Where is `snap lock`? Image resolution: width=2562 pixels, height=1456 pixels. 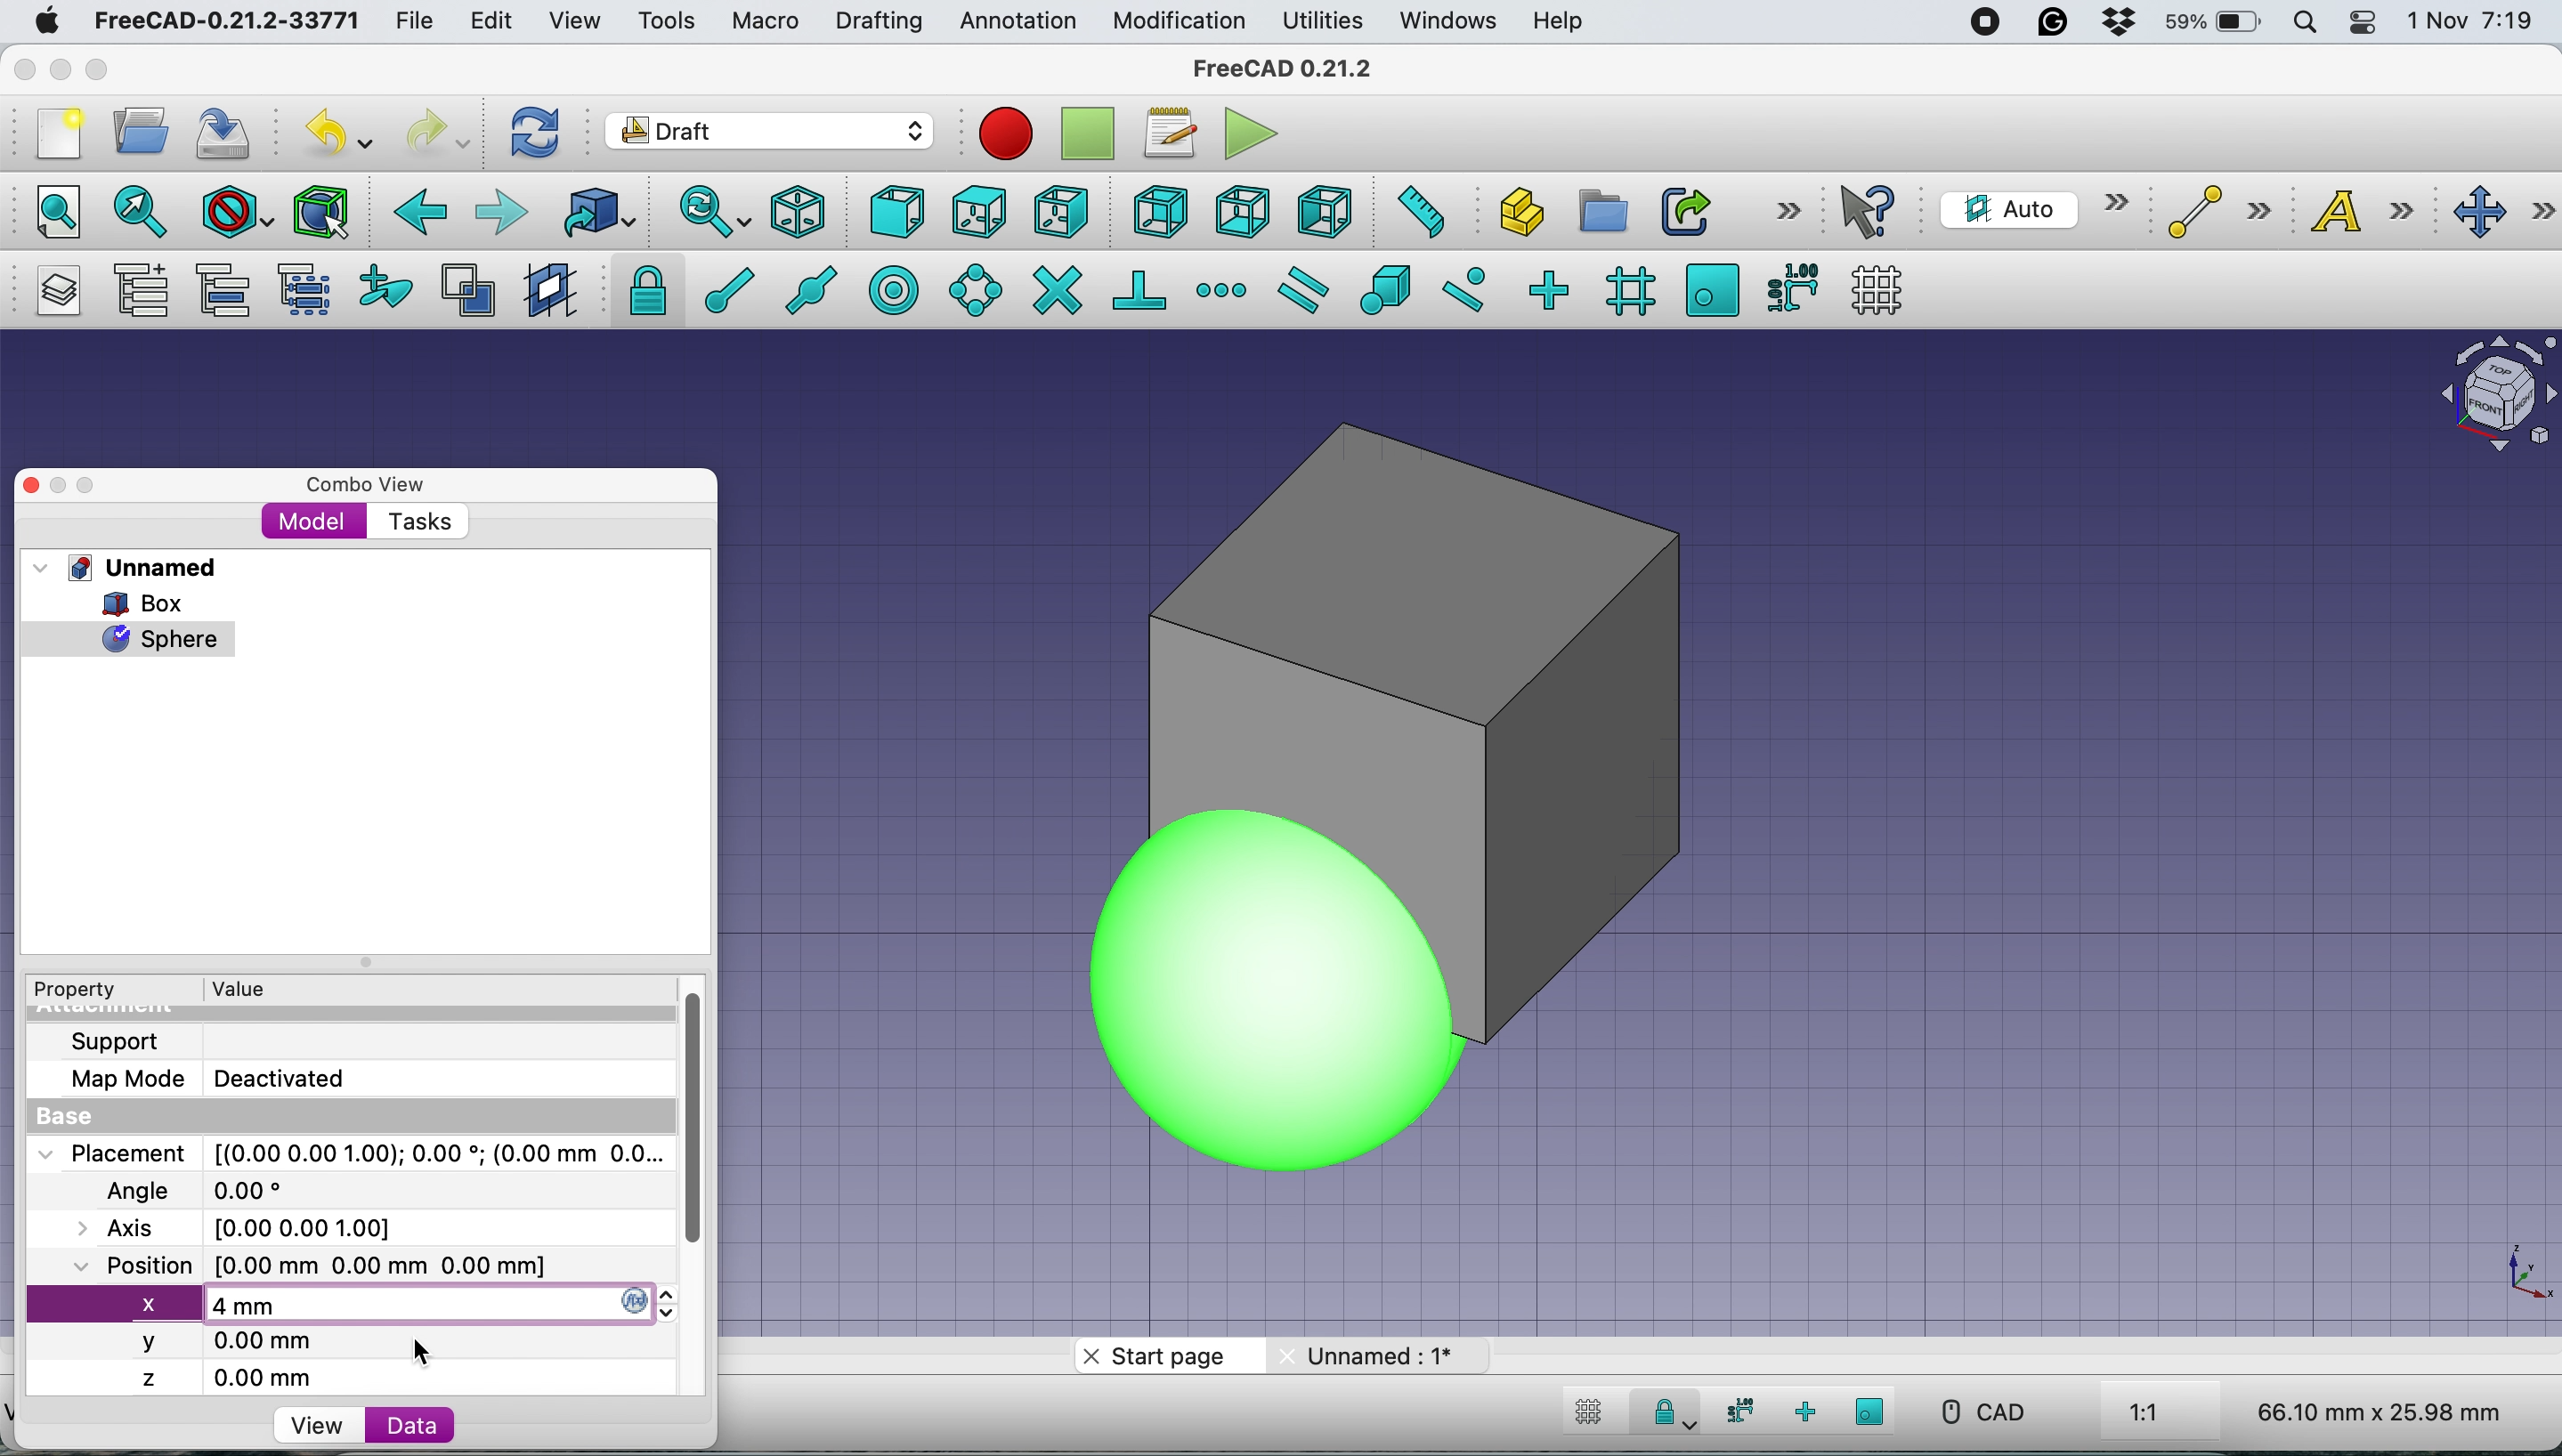
snap lock is located at coordinates (641, 289).